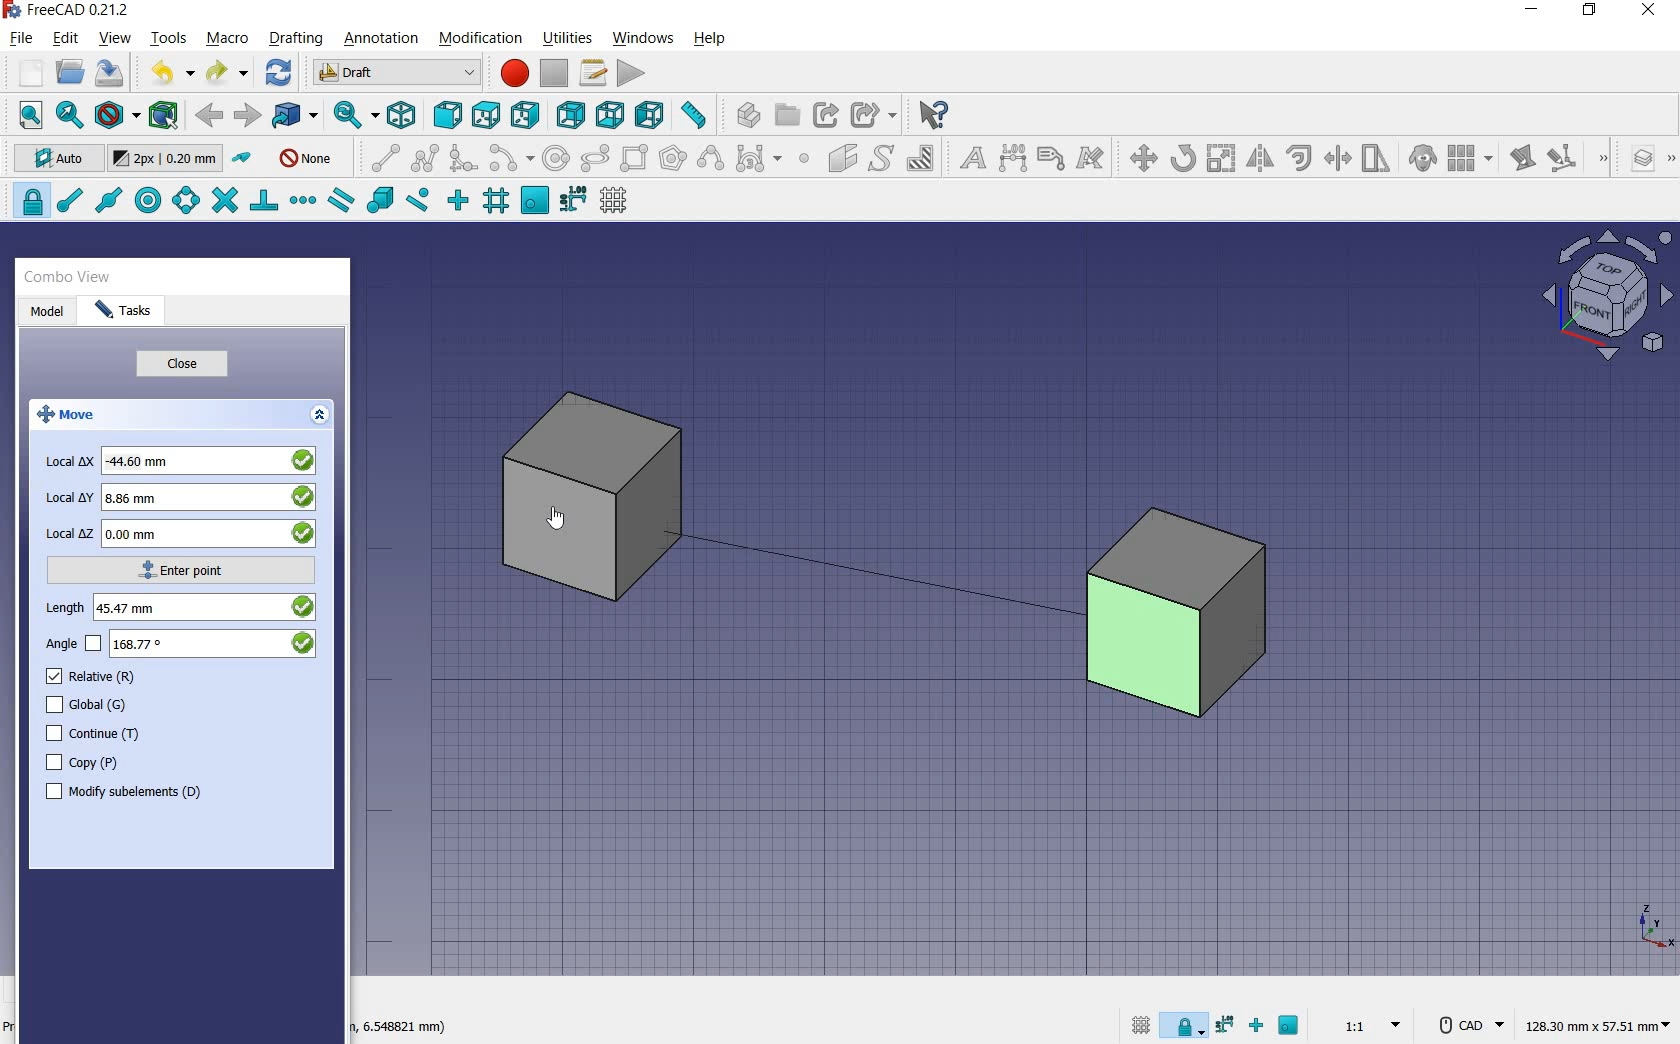  What do you see at coordinates (1671, 160) in the screenshot?
I see `draft utility tools` at bounding box center [1671, 160].